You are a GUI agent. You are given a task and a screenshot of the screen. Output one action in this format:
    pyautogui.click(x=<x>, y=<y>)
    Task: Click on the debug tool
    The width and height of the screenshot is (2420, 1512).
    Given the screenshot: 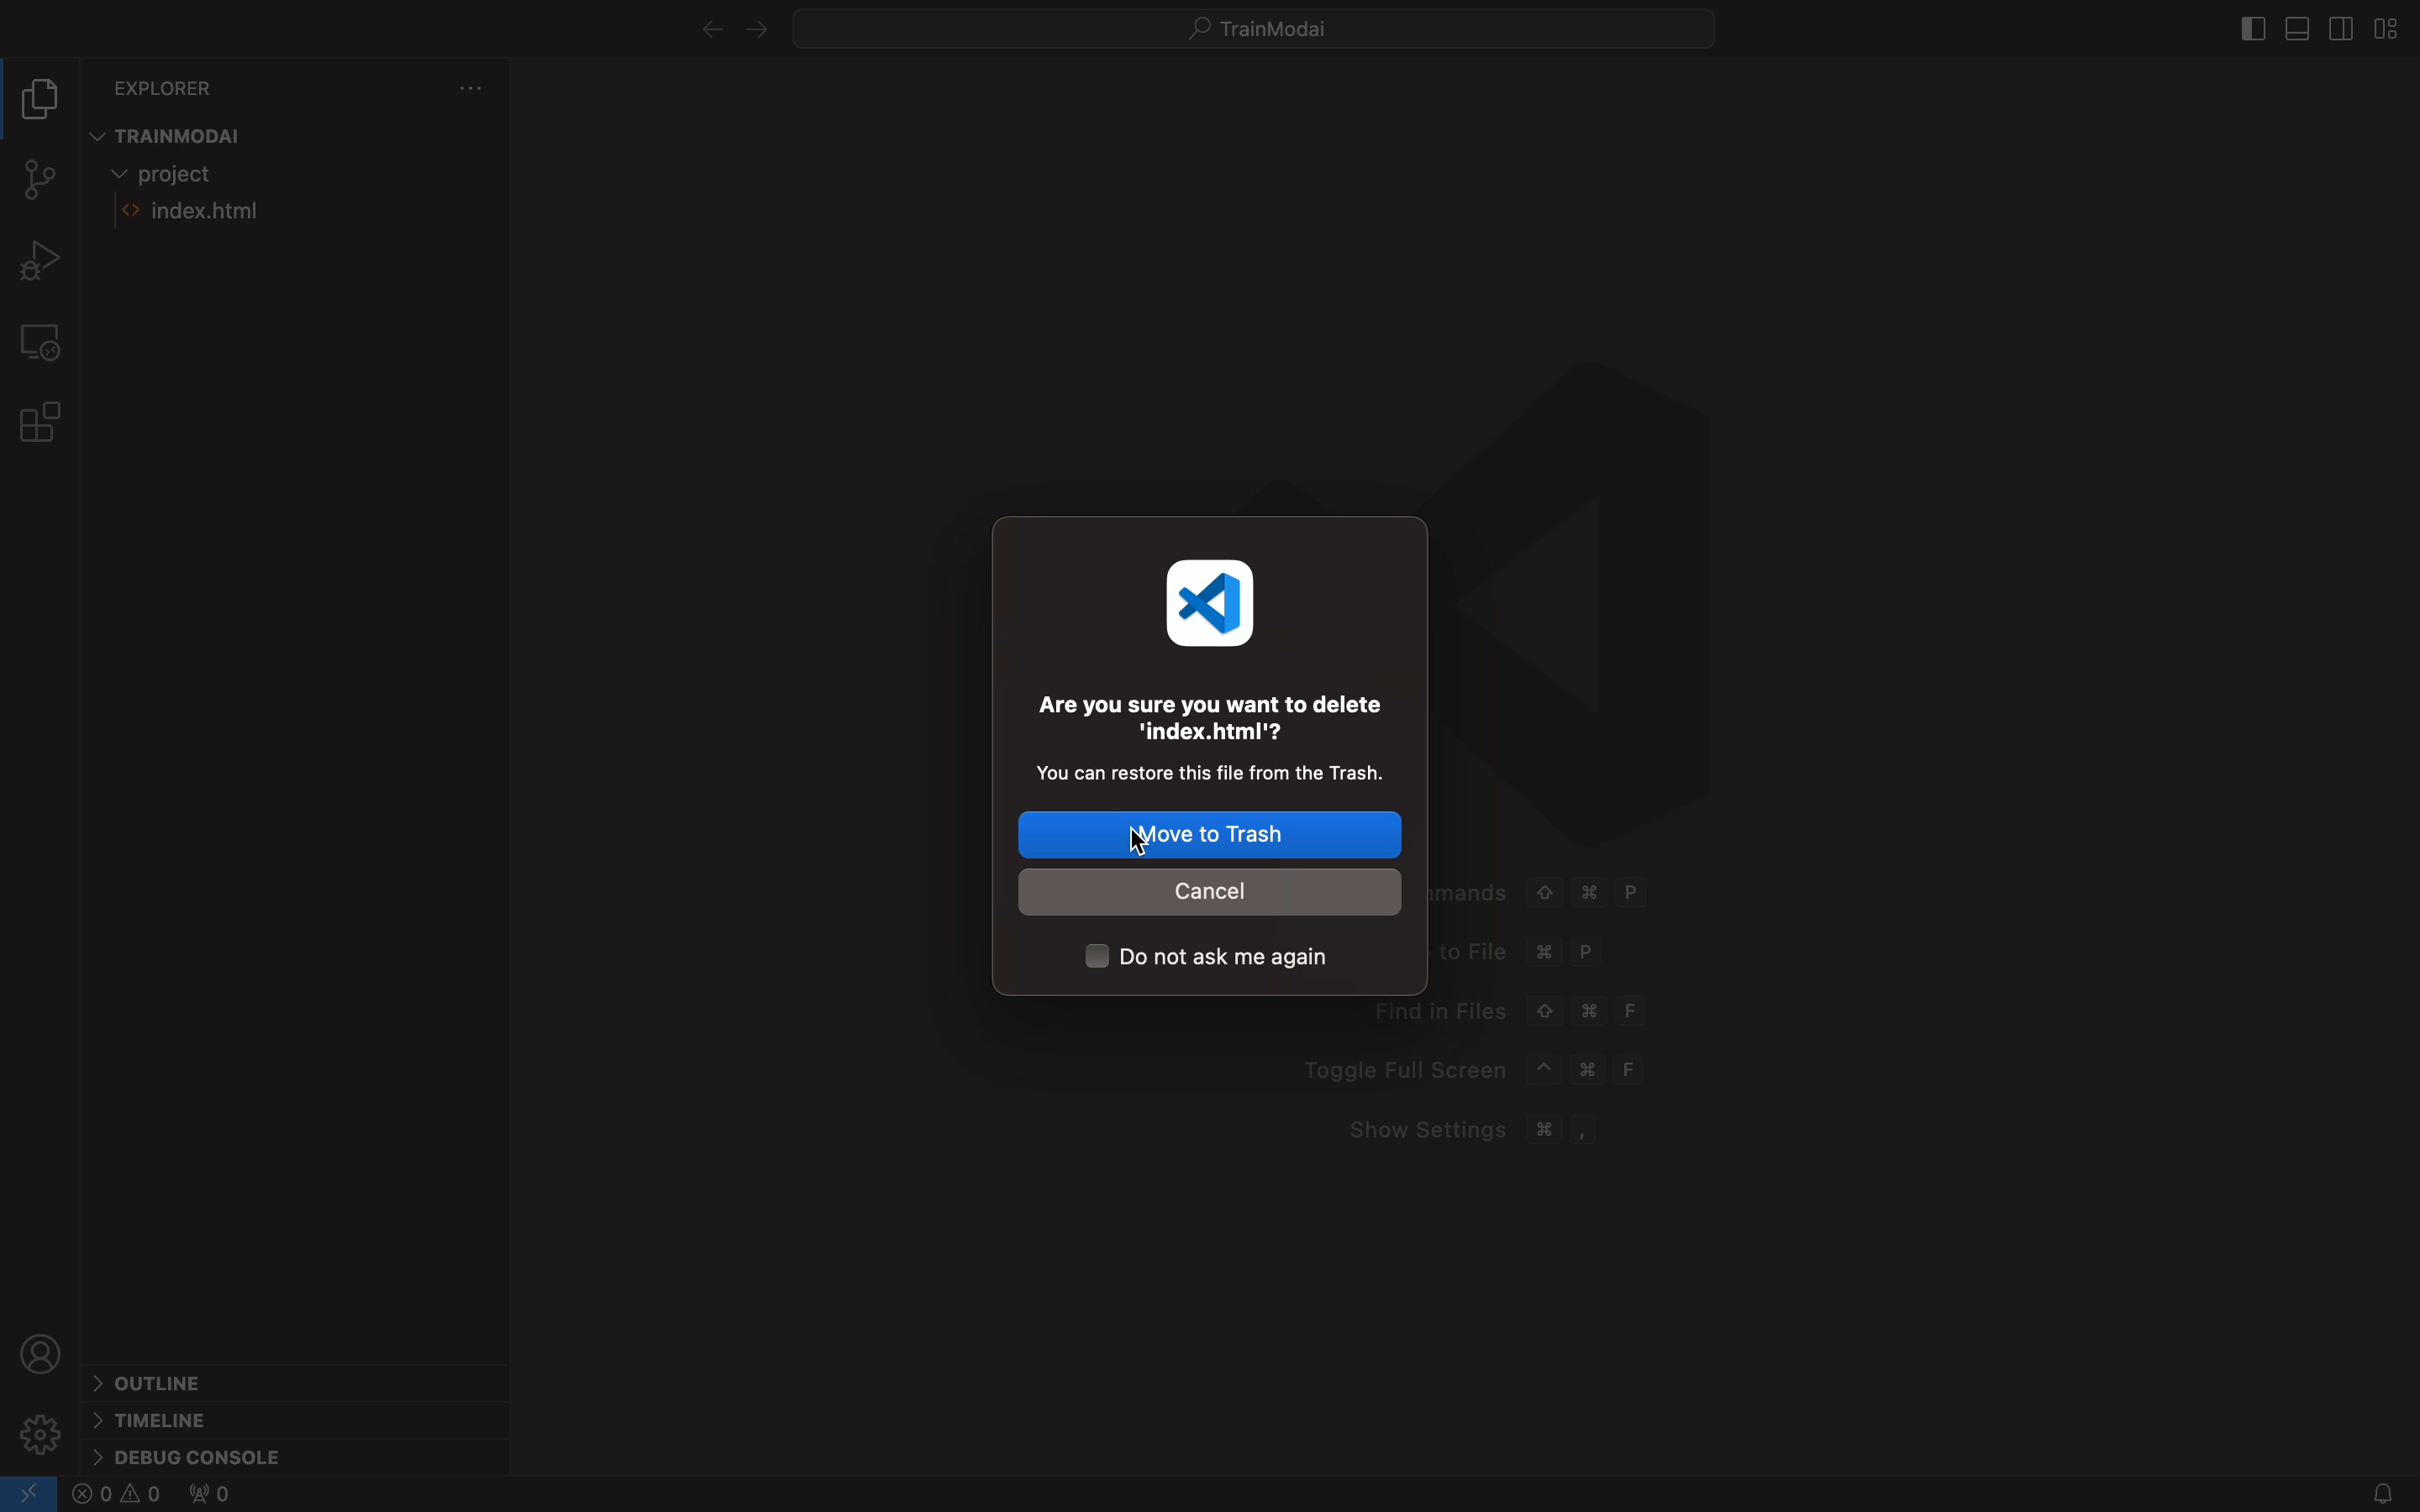 What is the action you would take?
    pyautogui.click(x=44, y=261)
    